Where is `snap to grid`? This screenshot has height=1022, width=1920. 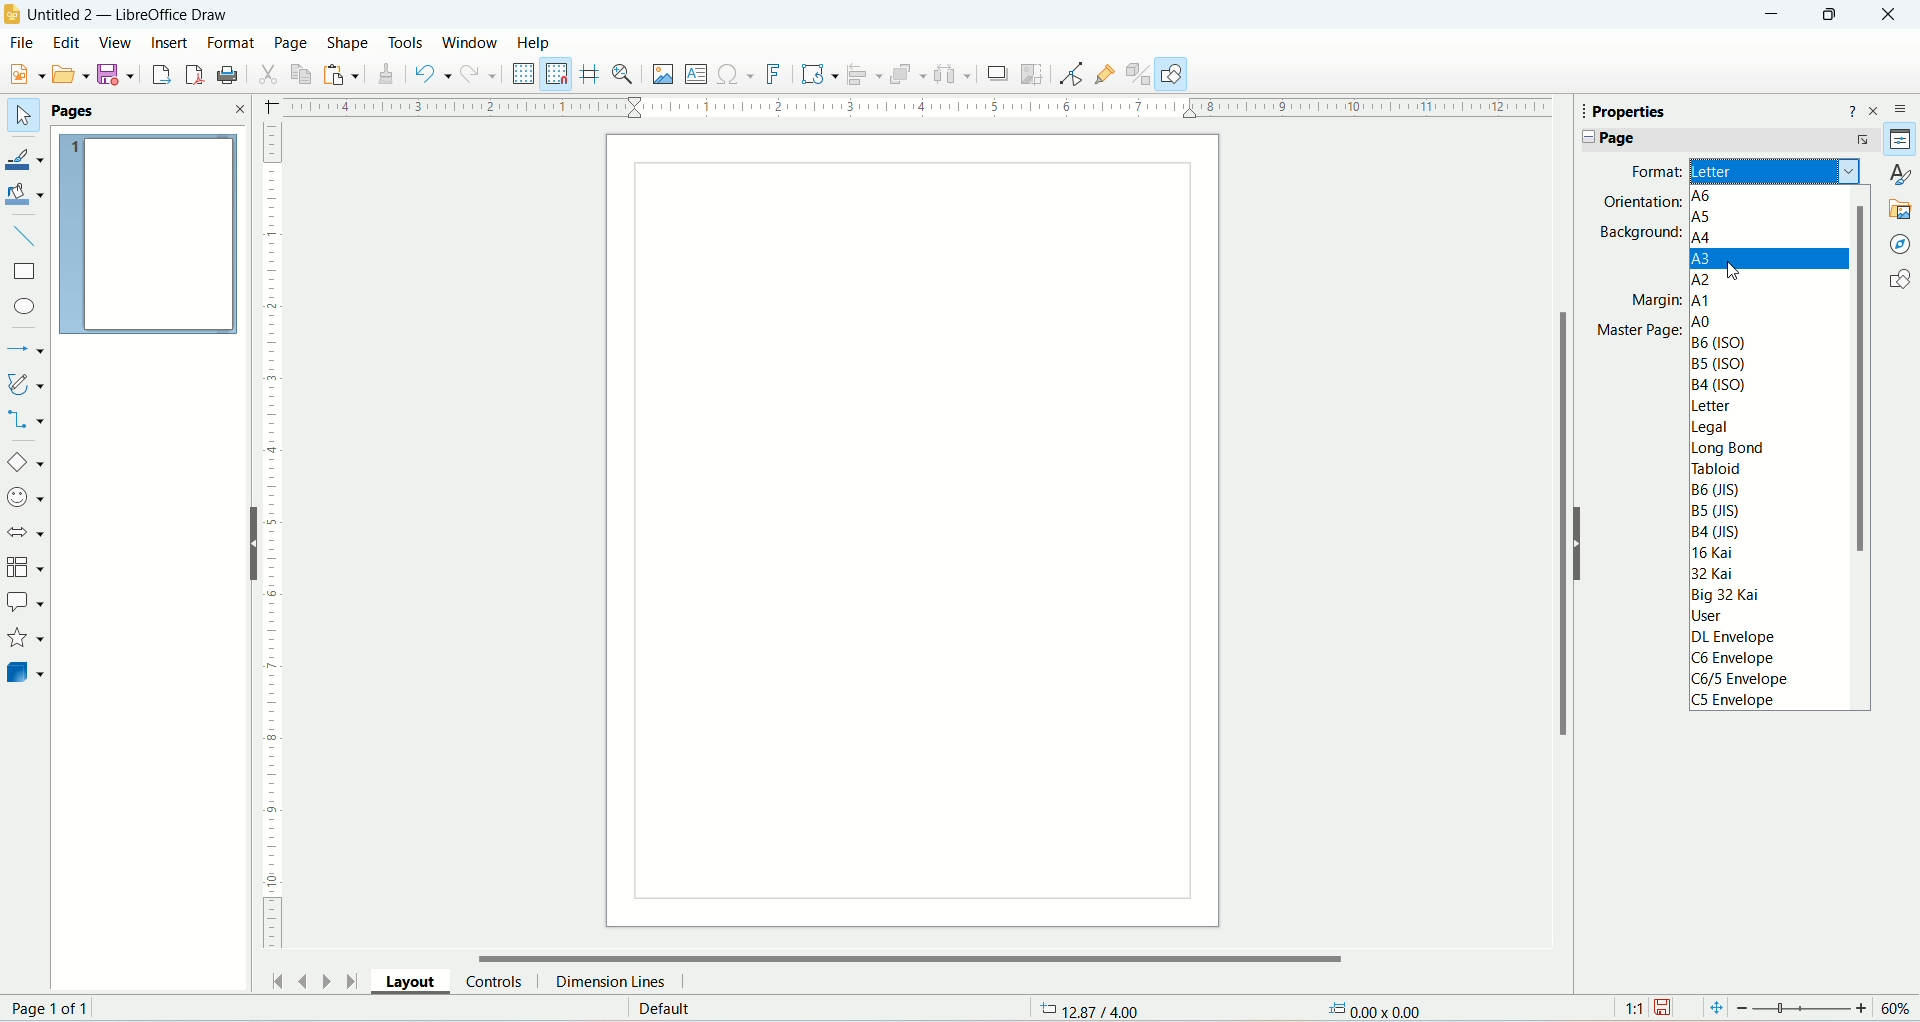
snap to grid is located at coordinates (557, 73).